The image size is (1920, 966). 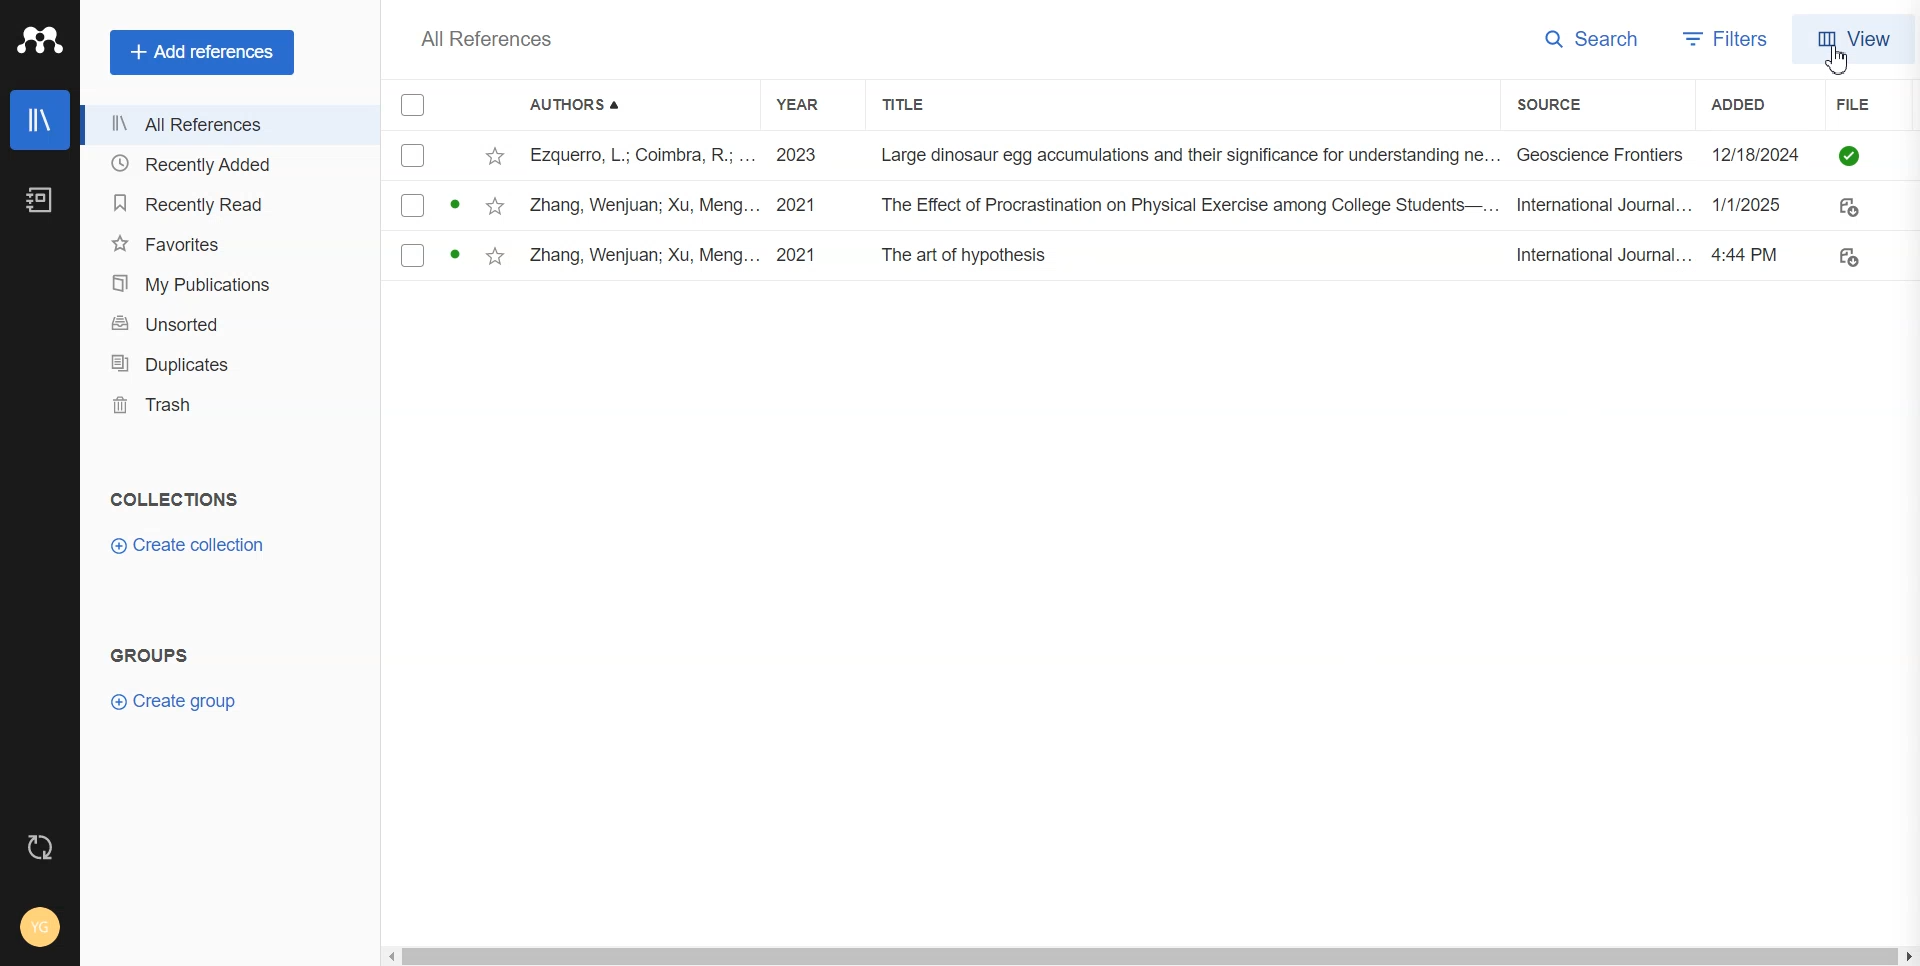 I want to click on File, so click(x=1151, y=205).